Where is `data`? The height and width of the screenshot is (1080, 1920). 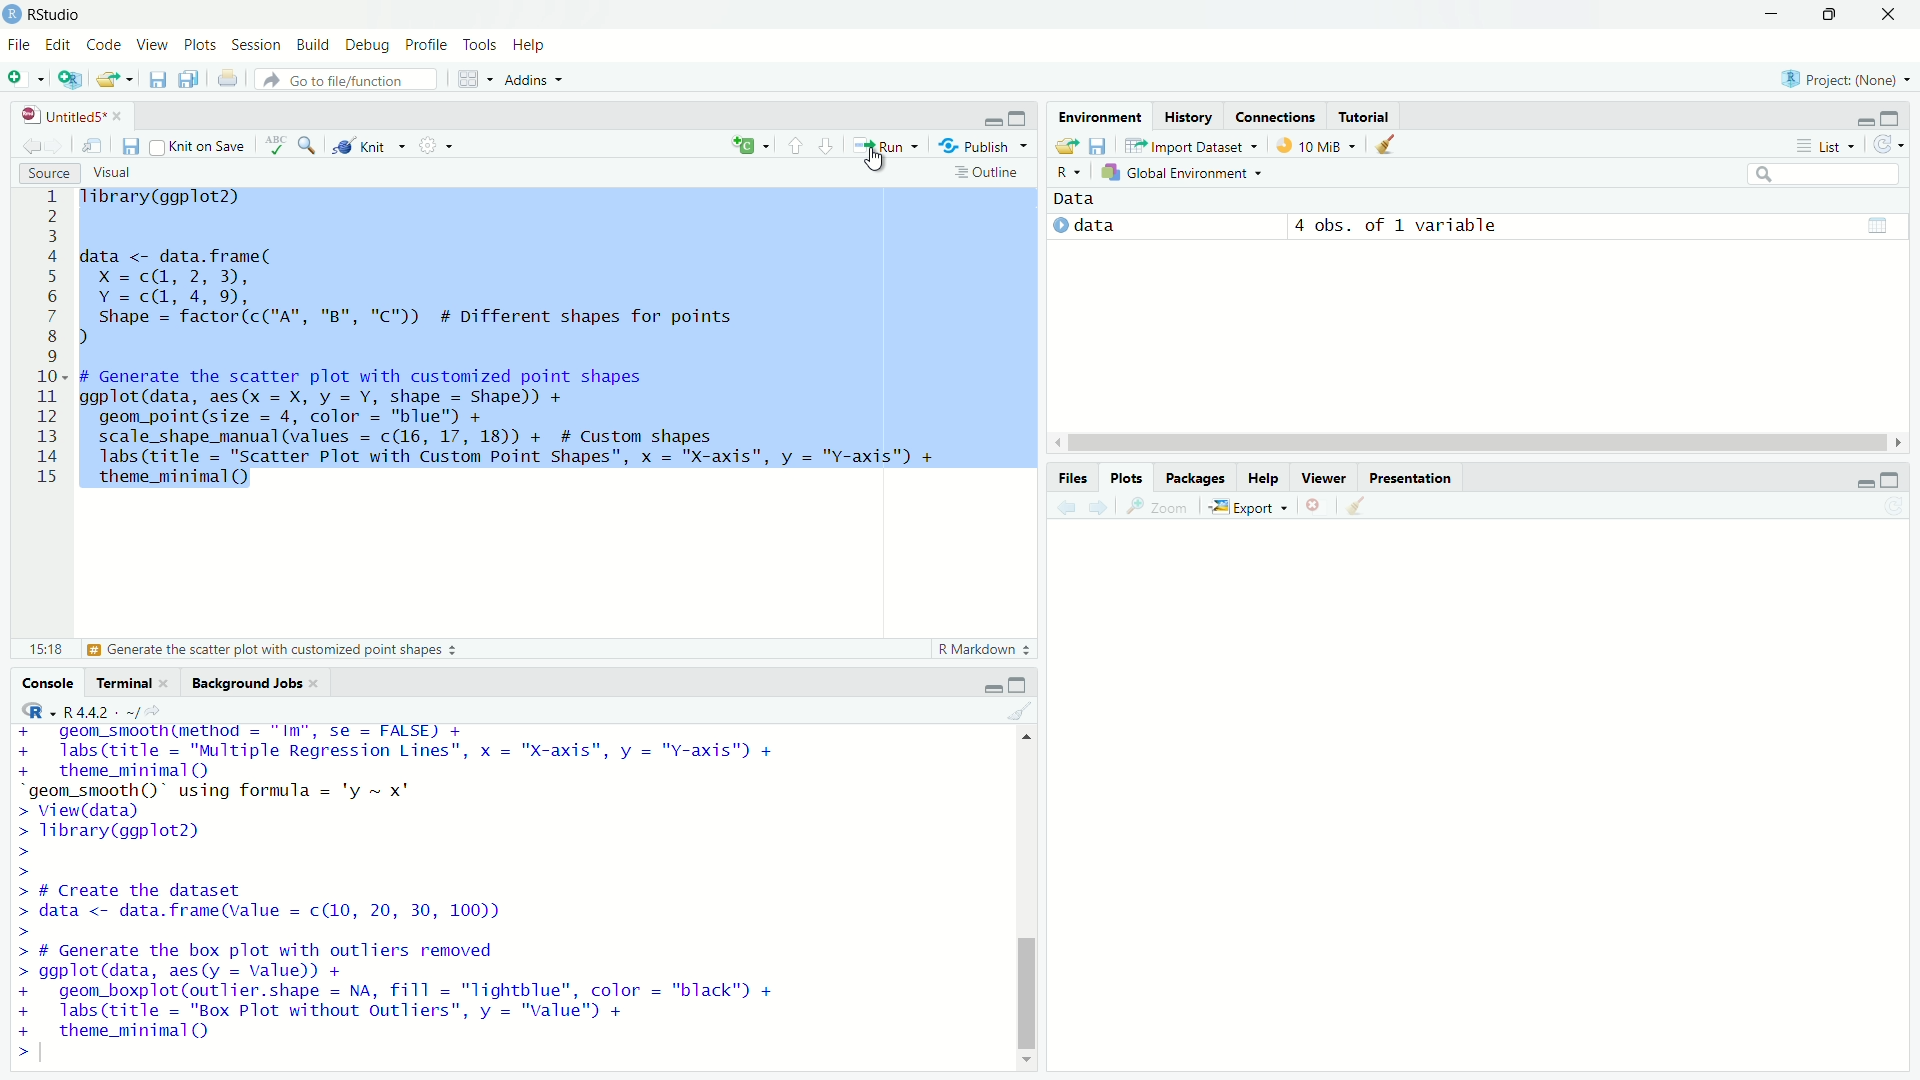
data is located at coordinates (1094, 225).